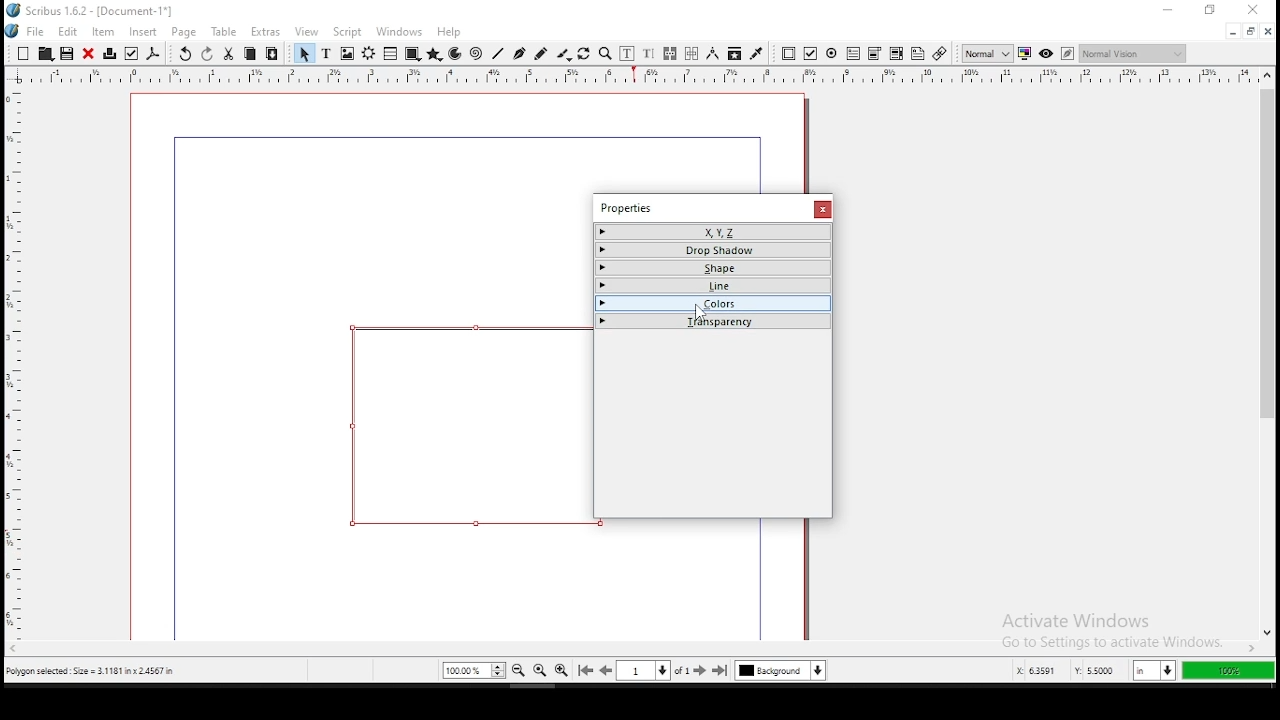 The height and width of the screenshot is (720, 1280). Describe the element at coordinates (184, 54) in the screenshot. I see `undo` at that location.